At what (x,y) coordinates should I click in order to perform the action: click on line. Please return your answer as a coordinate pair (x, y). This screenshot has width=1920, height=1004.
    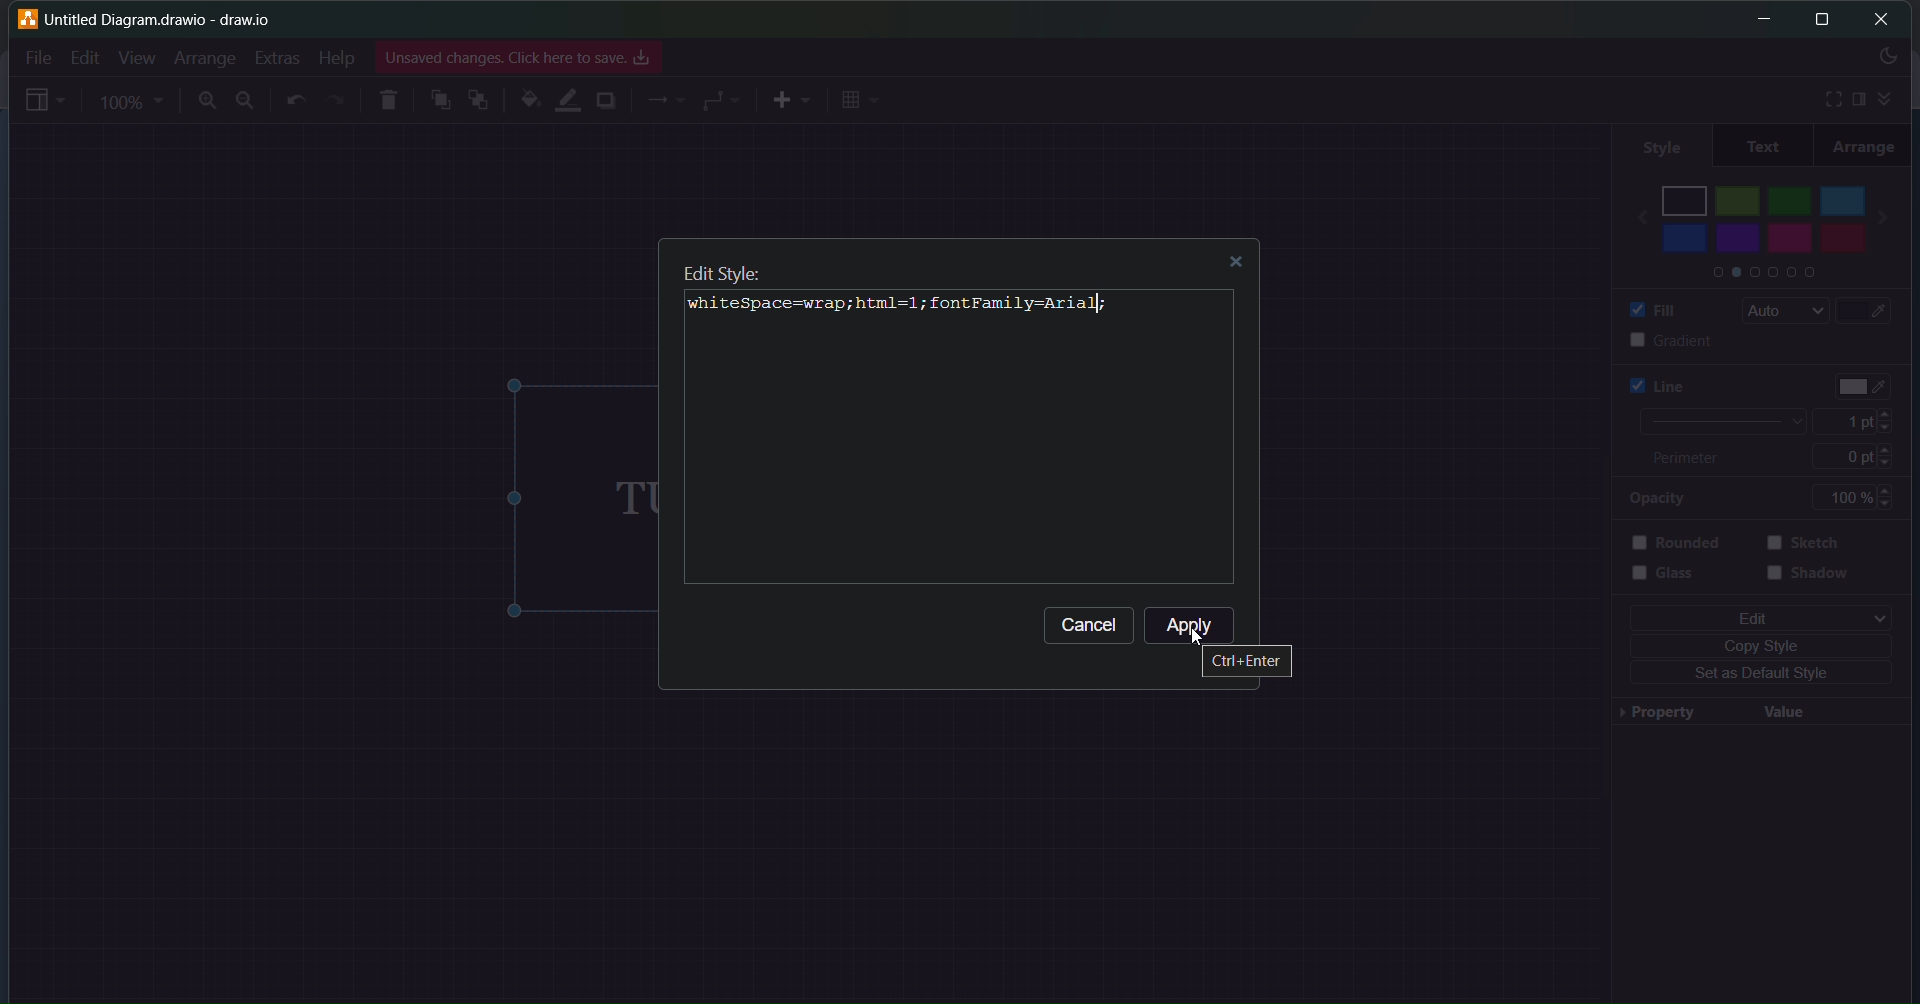
    Looking at the image, I should click on (1646, 385).